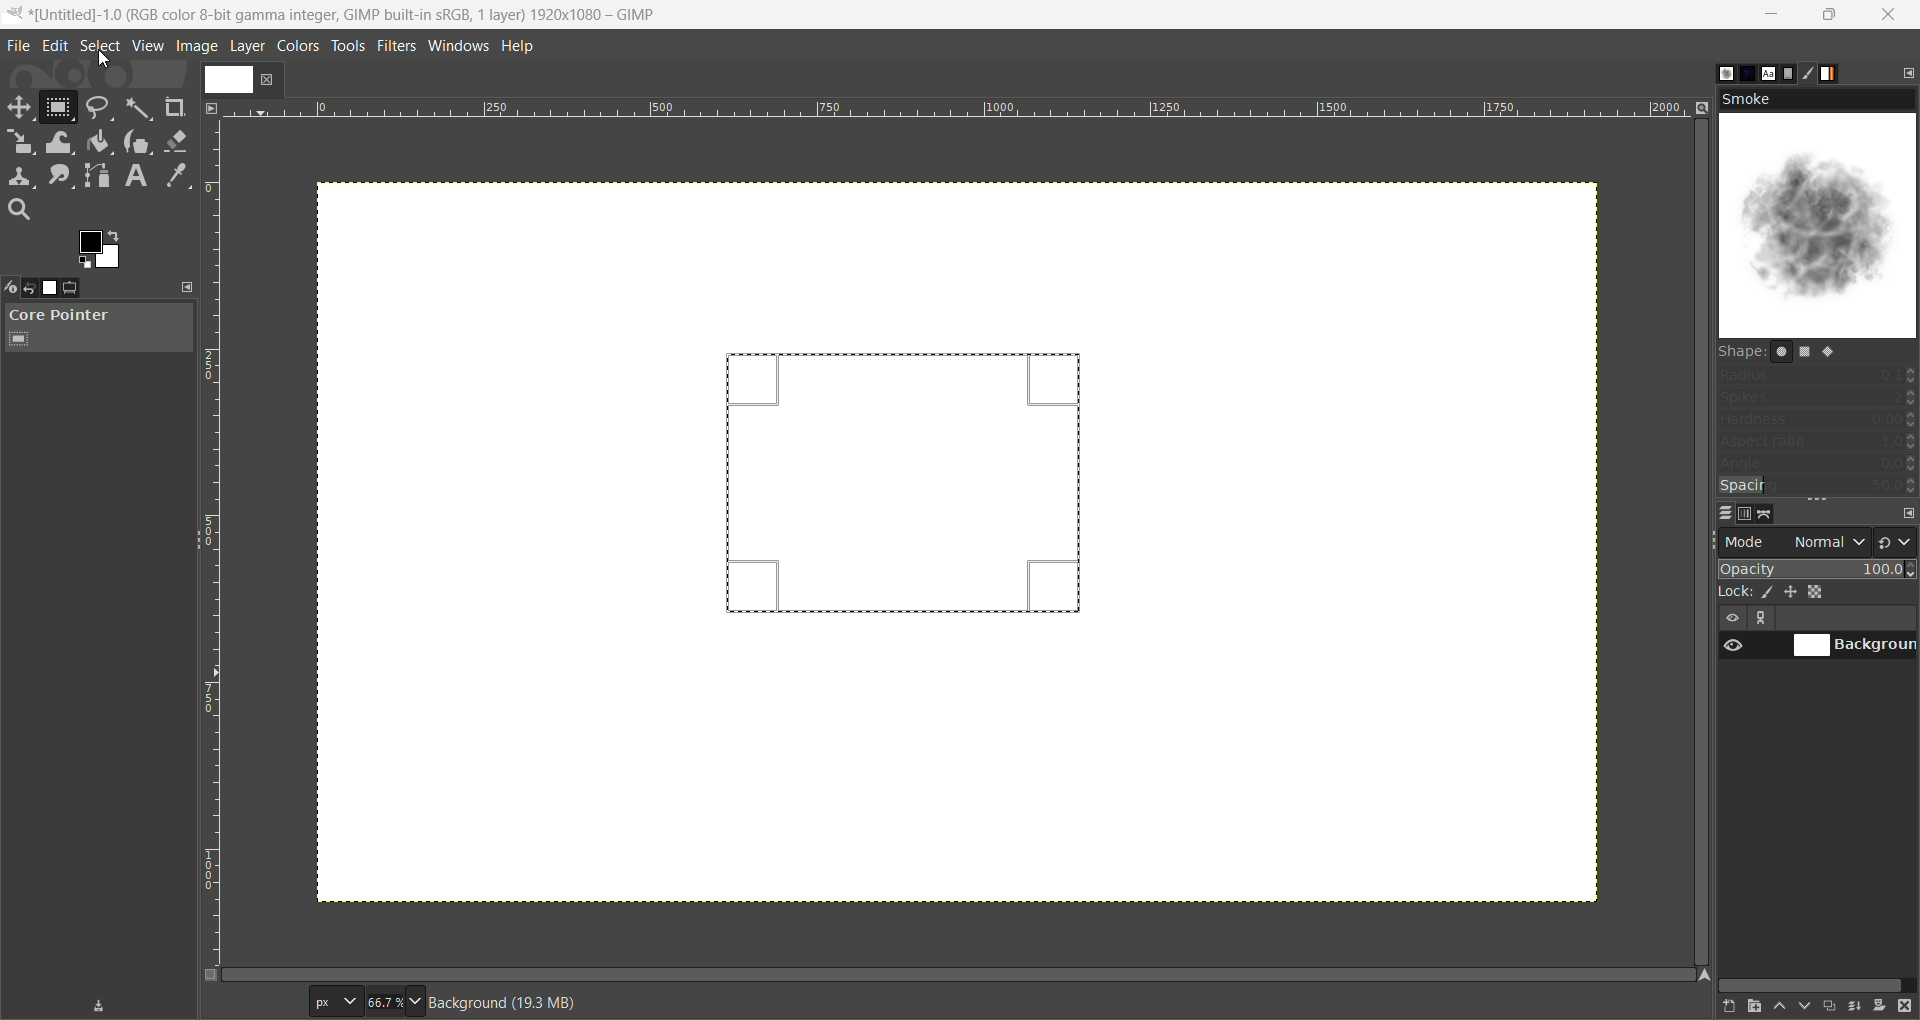  I want to click on cursor, so click(106, 60).